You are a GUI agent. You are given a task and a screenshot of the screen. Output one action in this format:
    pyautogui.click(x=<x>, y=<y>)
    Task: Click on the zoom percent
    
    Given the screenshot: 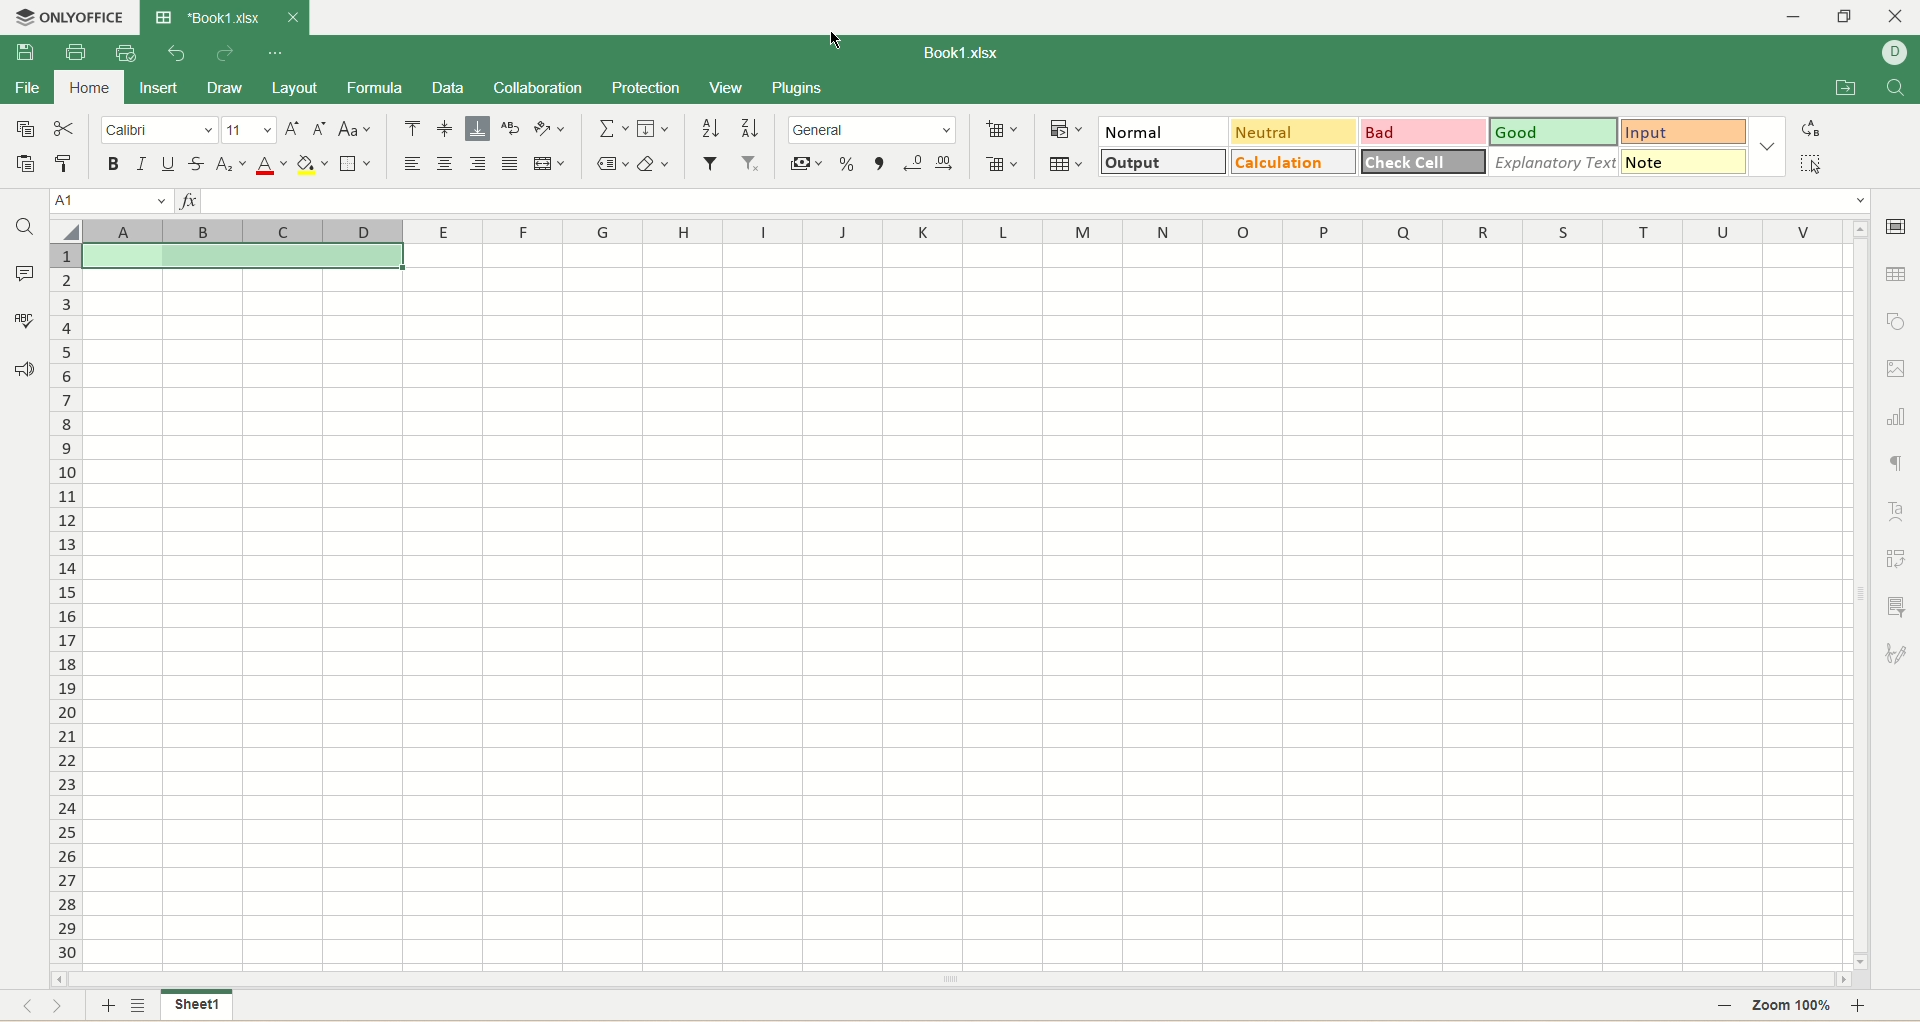 What is the action you would take?
    pyautogui.click(x=1793, y=1007)
    